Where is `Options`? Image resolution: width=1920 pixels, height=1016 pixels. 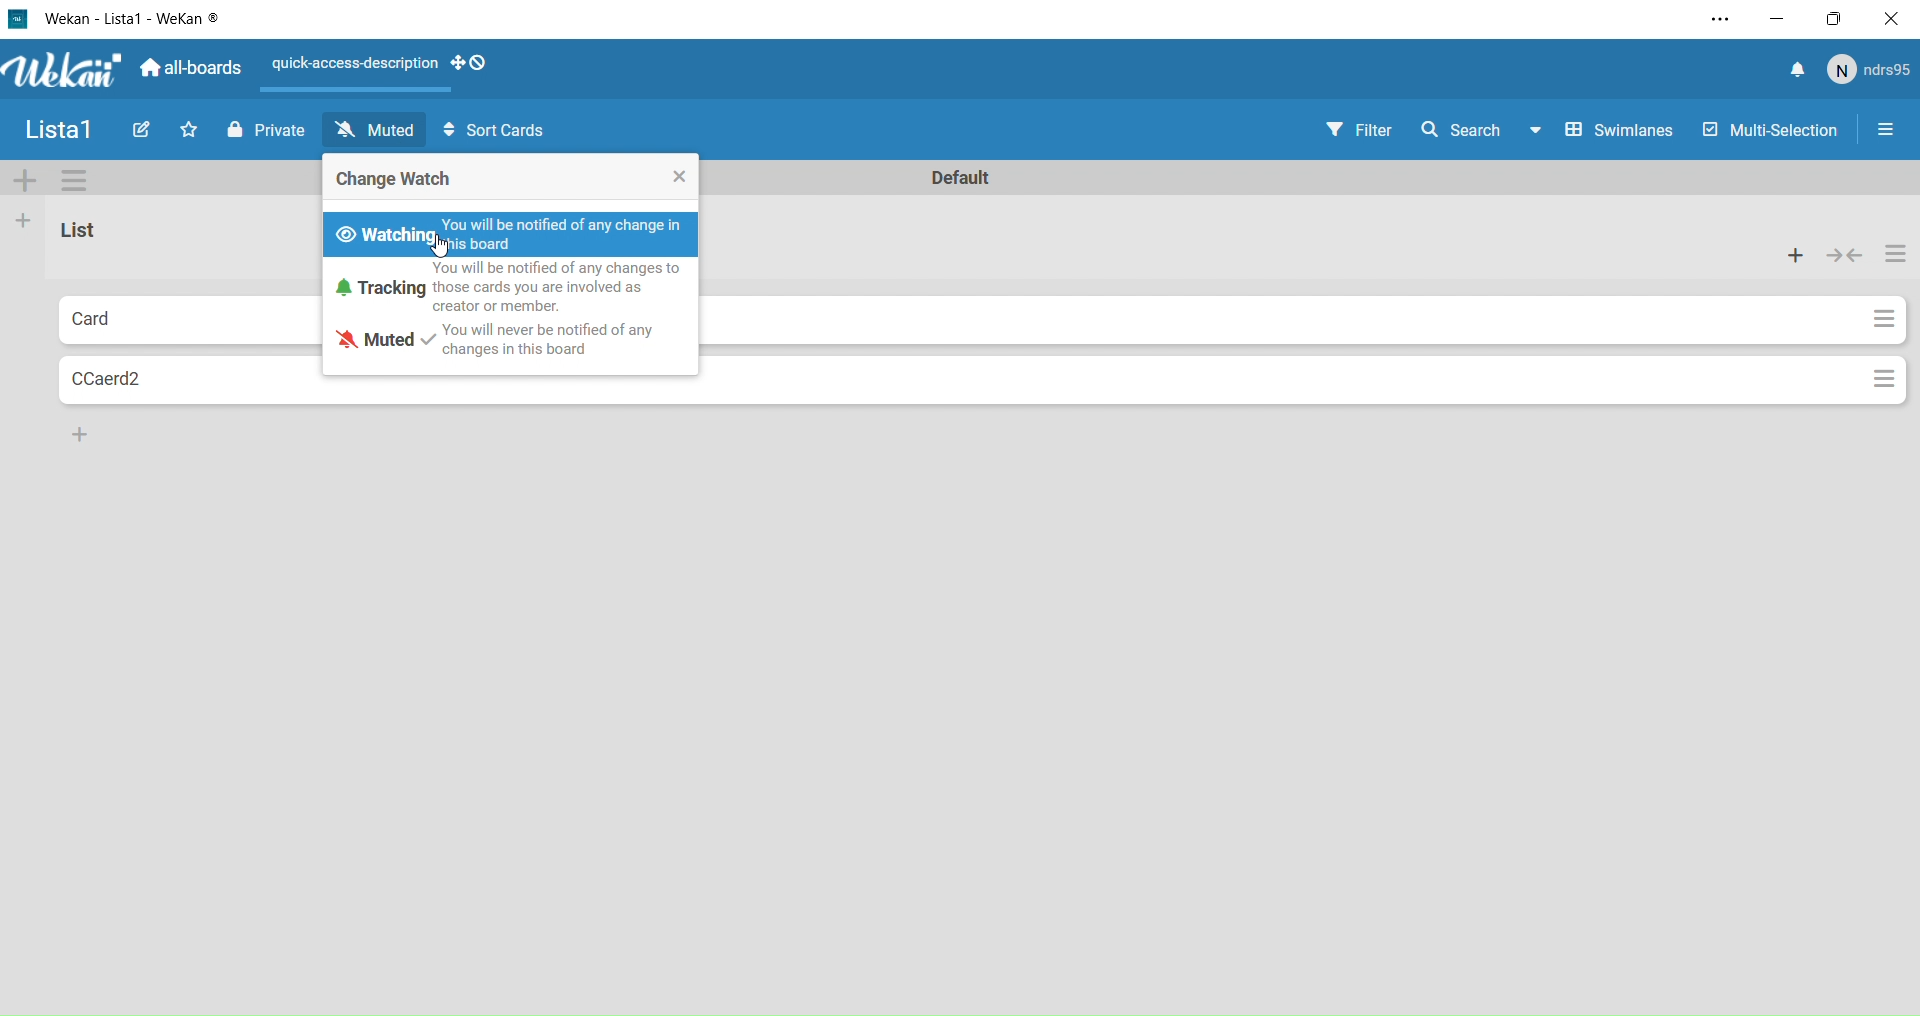
Options is located at coordinates (1899, 255).